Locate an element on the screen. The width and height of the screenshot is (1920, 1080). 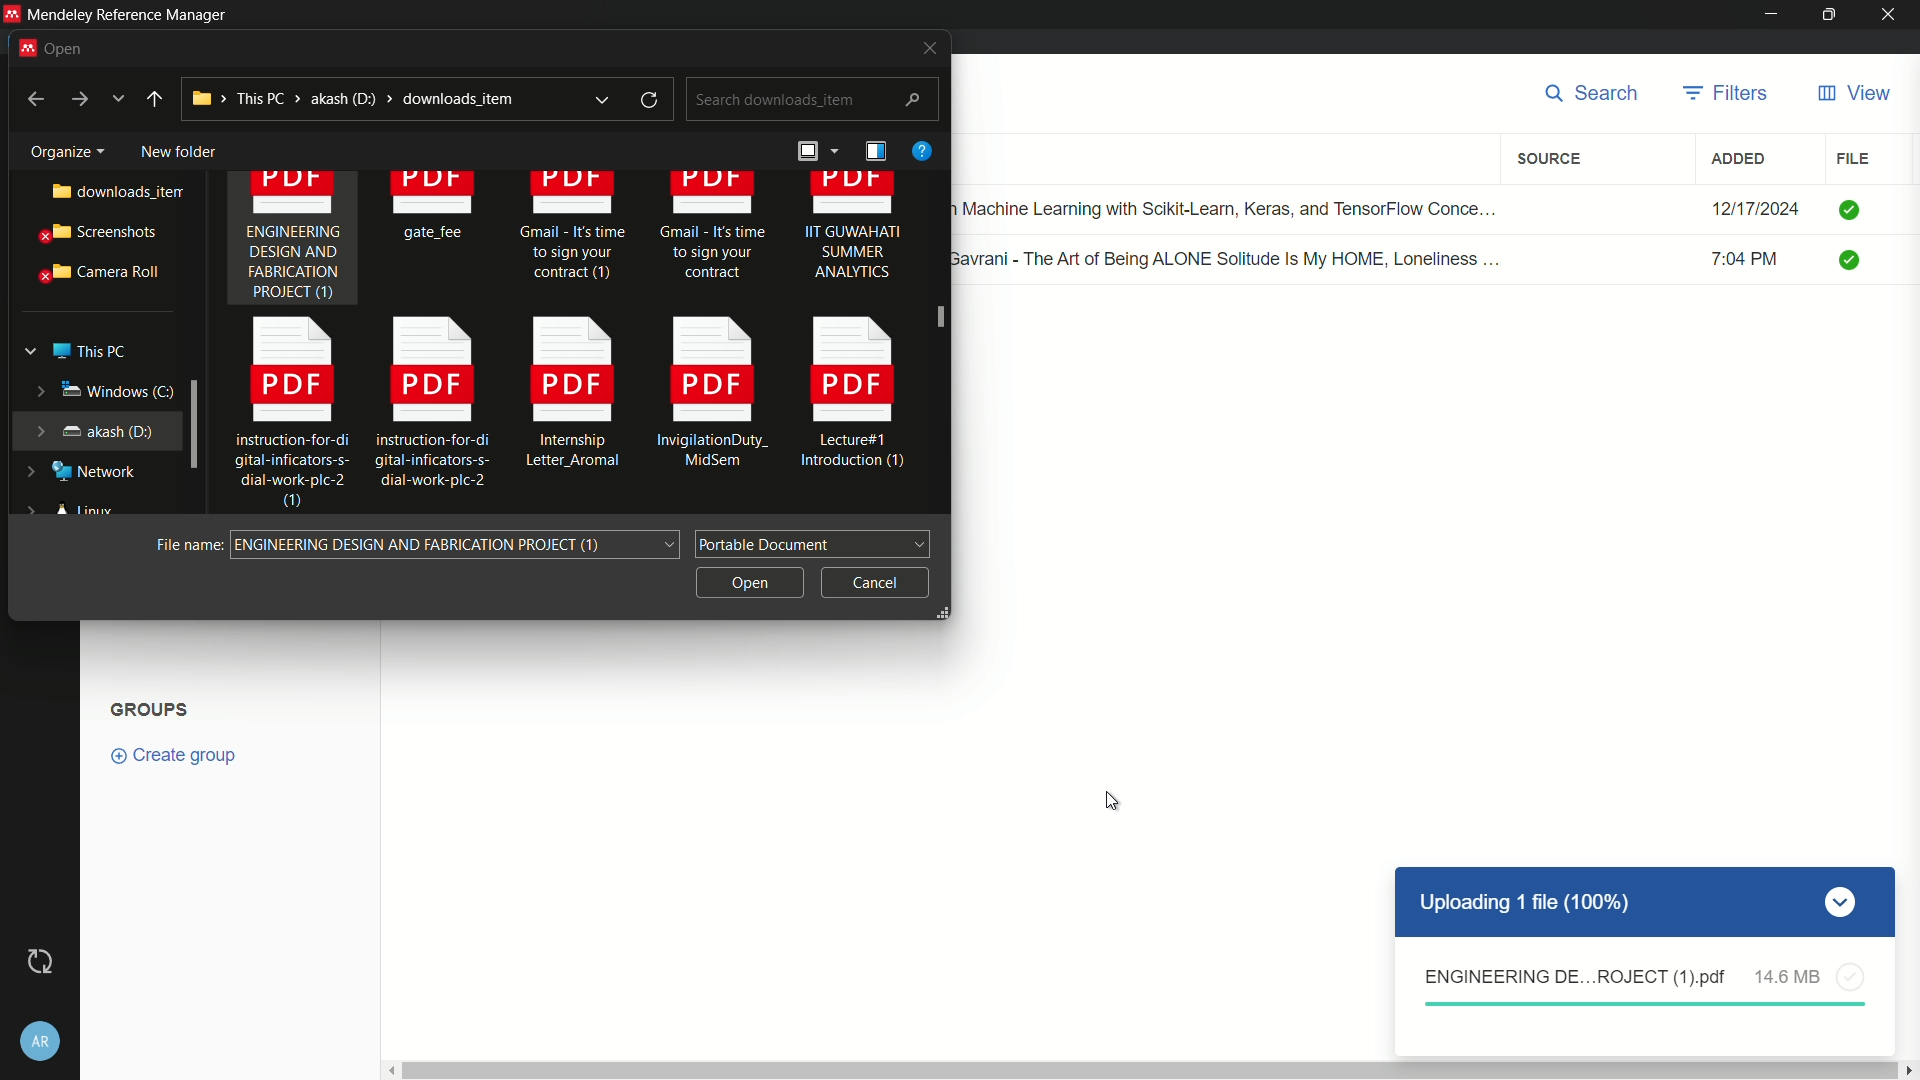
Groups is located at coordinates (153, 707).